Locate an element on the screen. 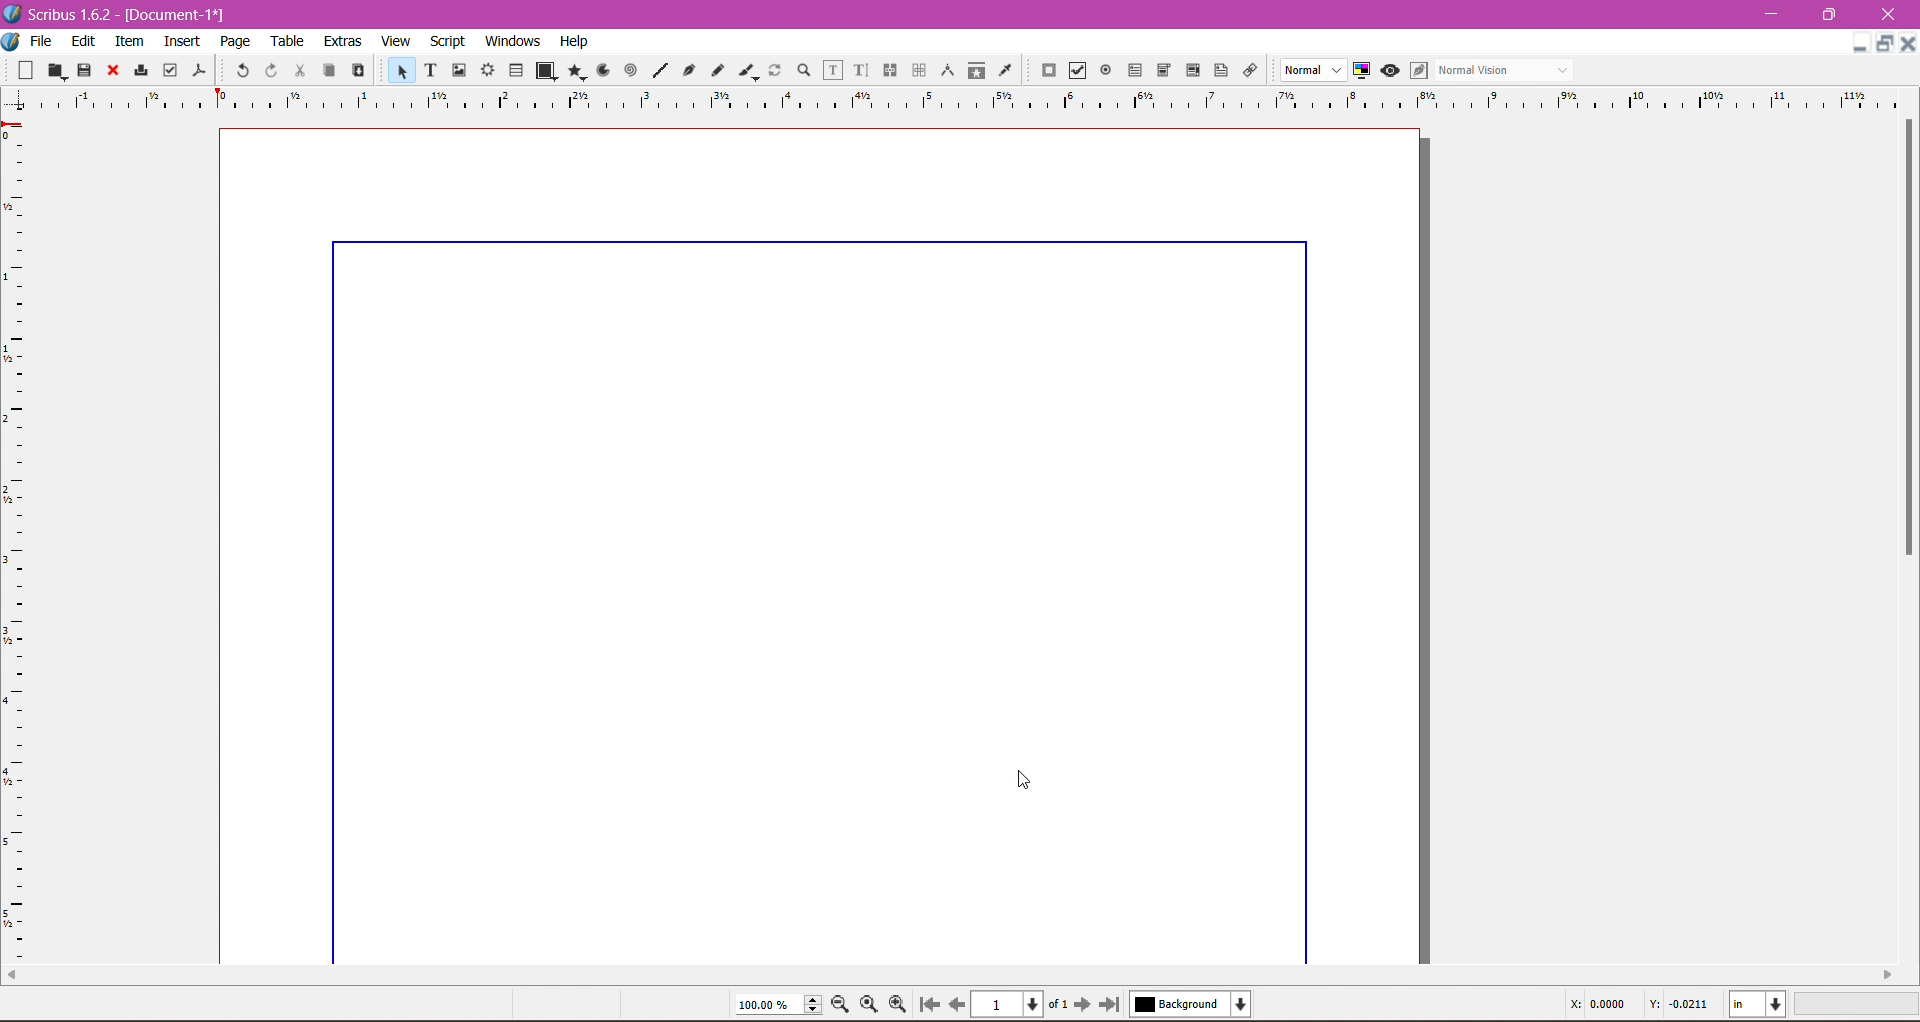 The image size is (1920, 1022). Table is located at coordinates (517, 69).